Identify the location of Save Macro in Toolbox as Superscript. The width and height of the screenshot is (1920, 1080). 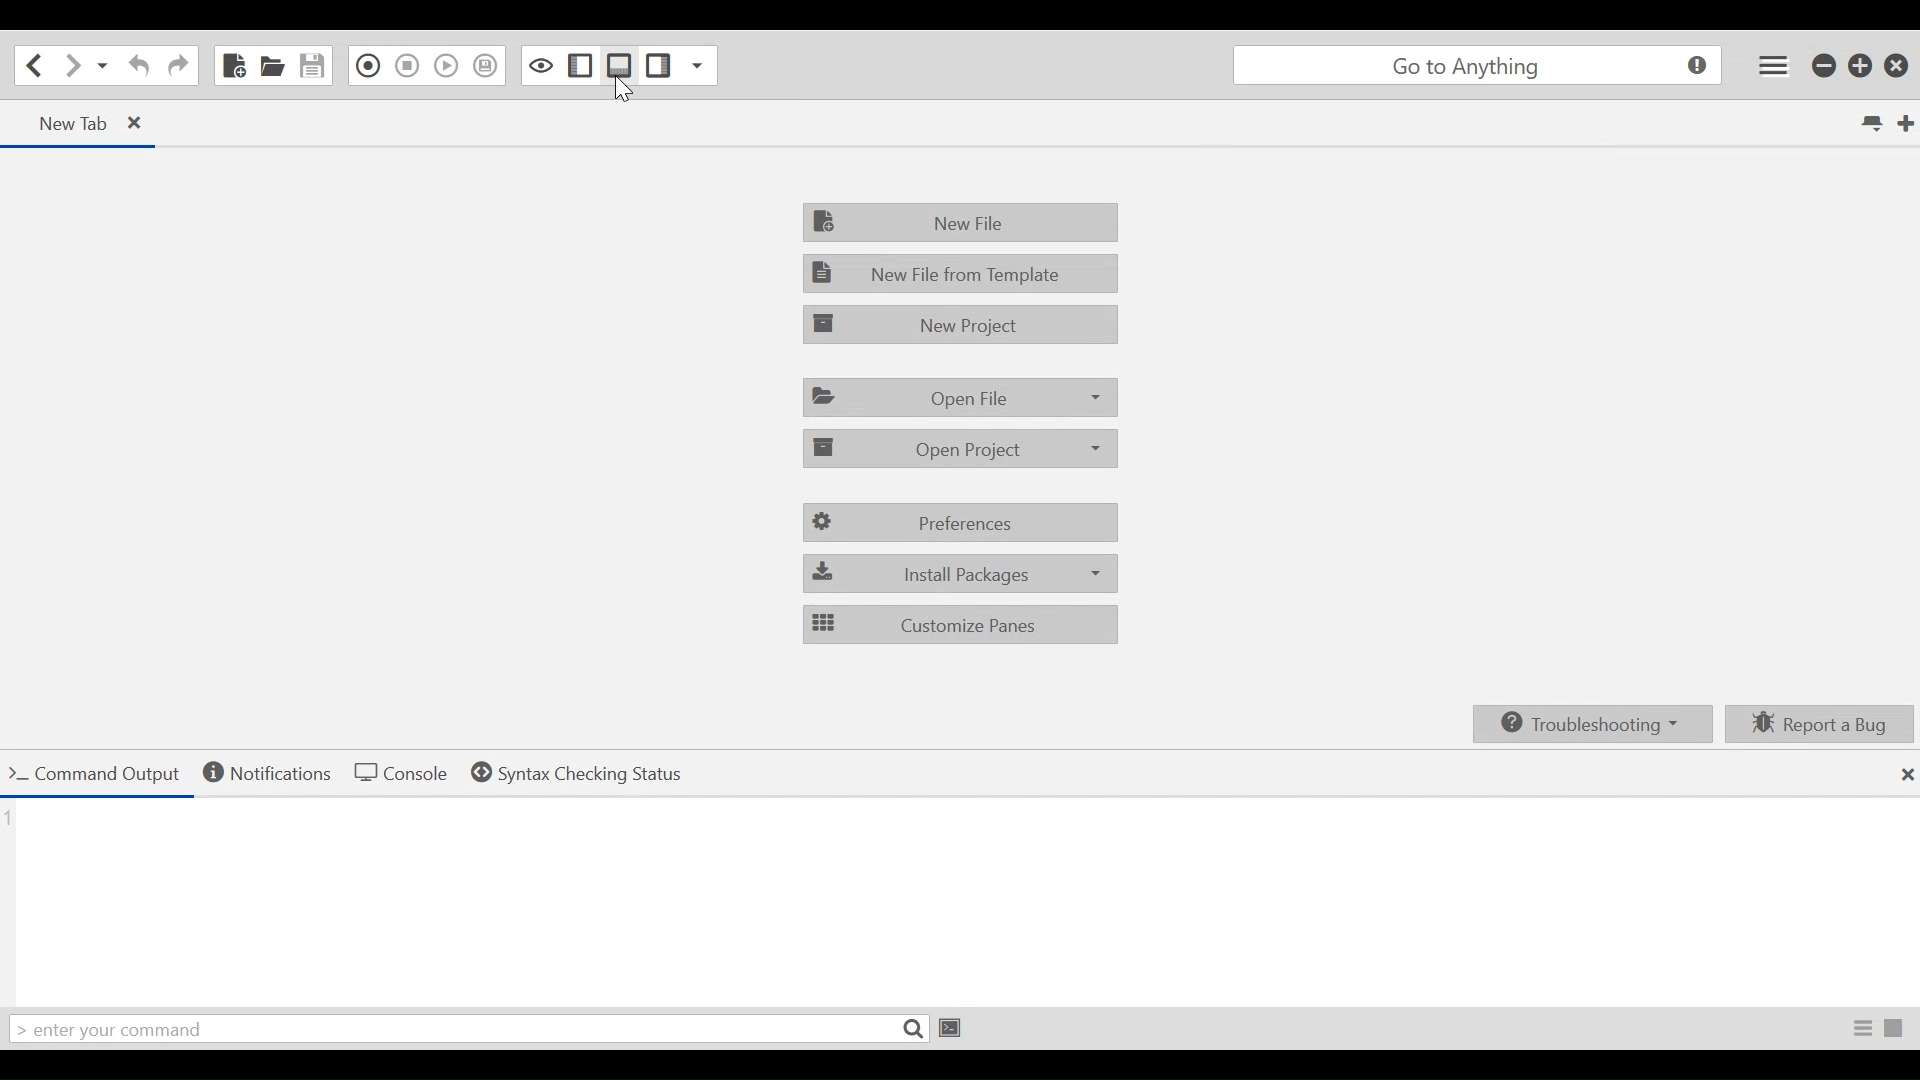
(487, 66).